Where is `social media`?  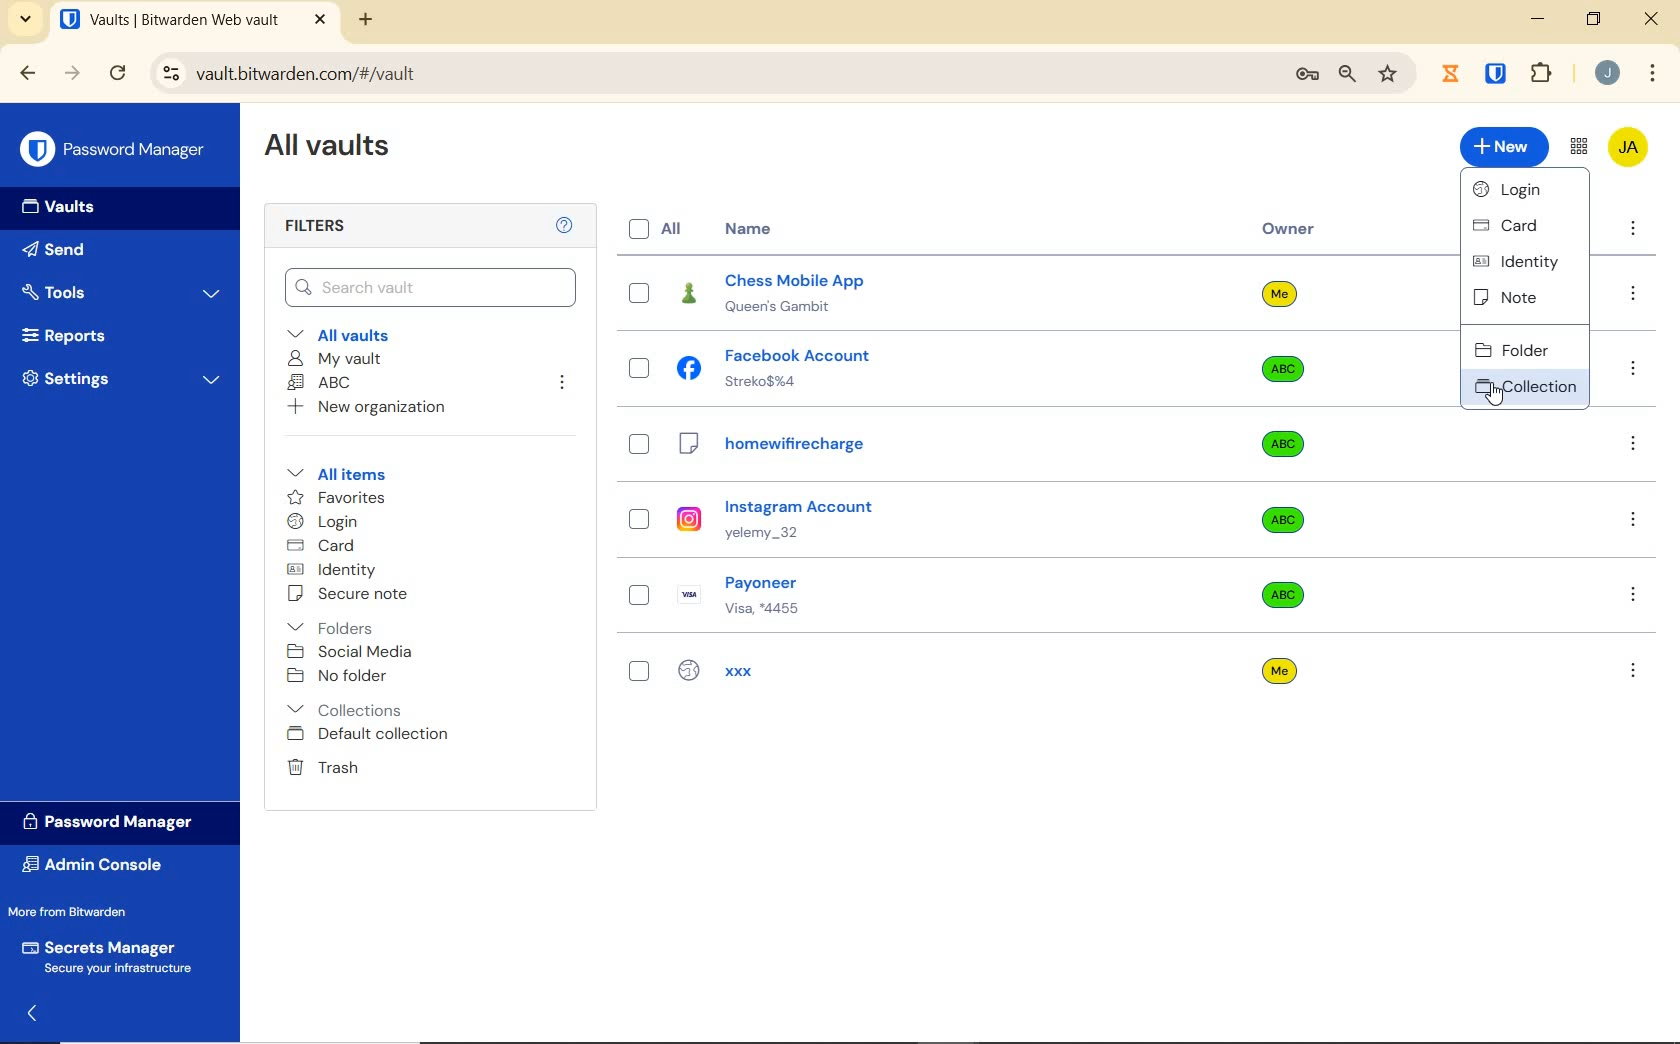
social media is located at coordinates (356, 652).